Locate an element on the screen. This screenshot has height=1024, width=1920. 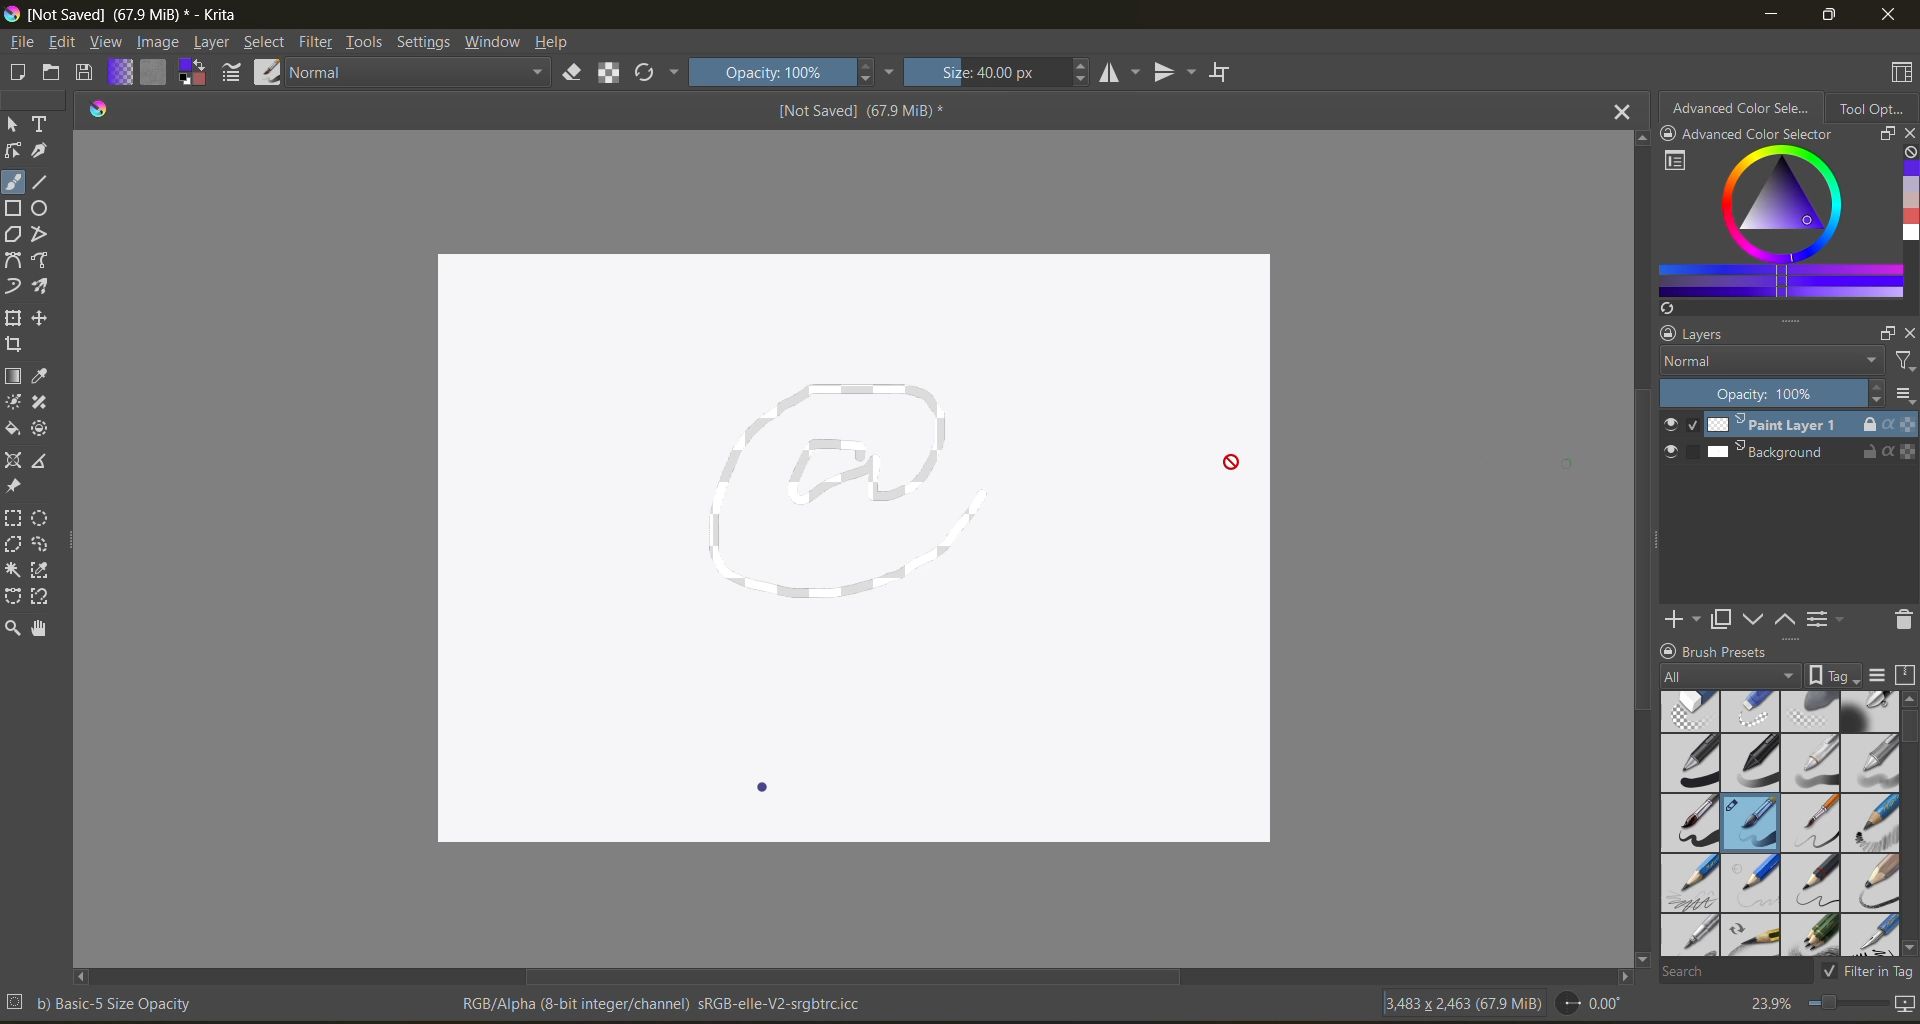
filters is located at coordinates (1906, 361).